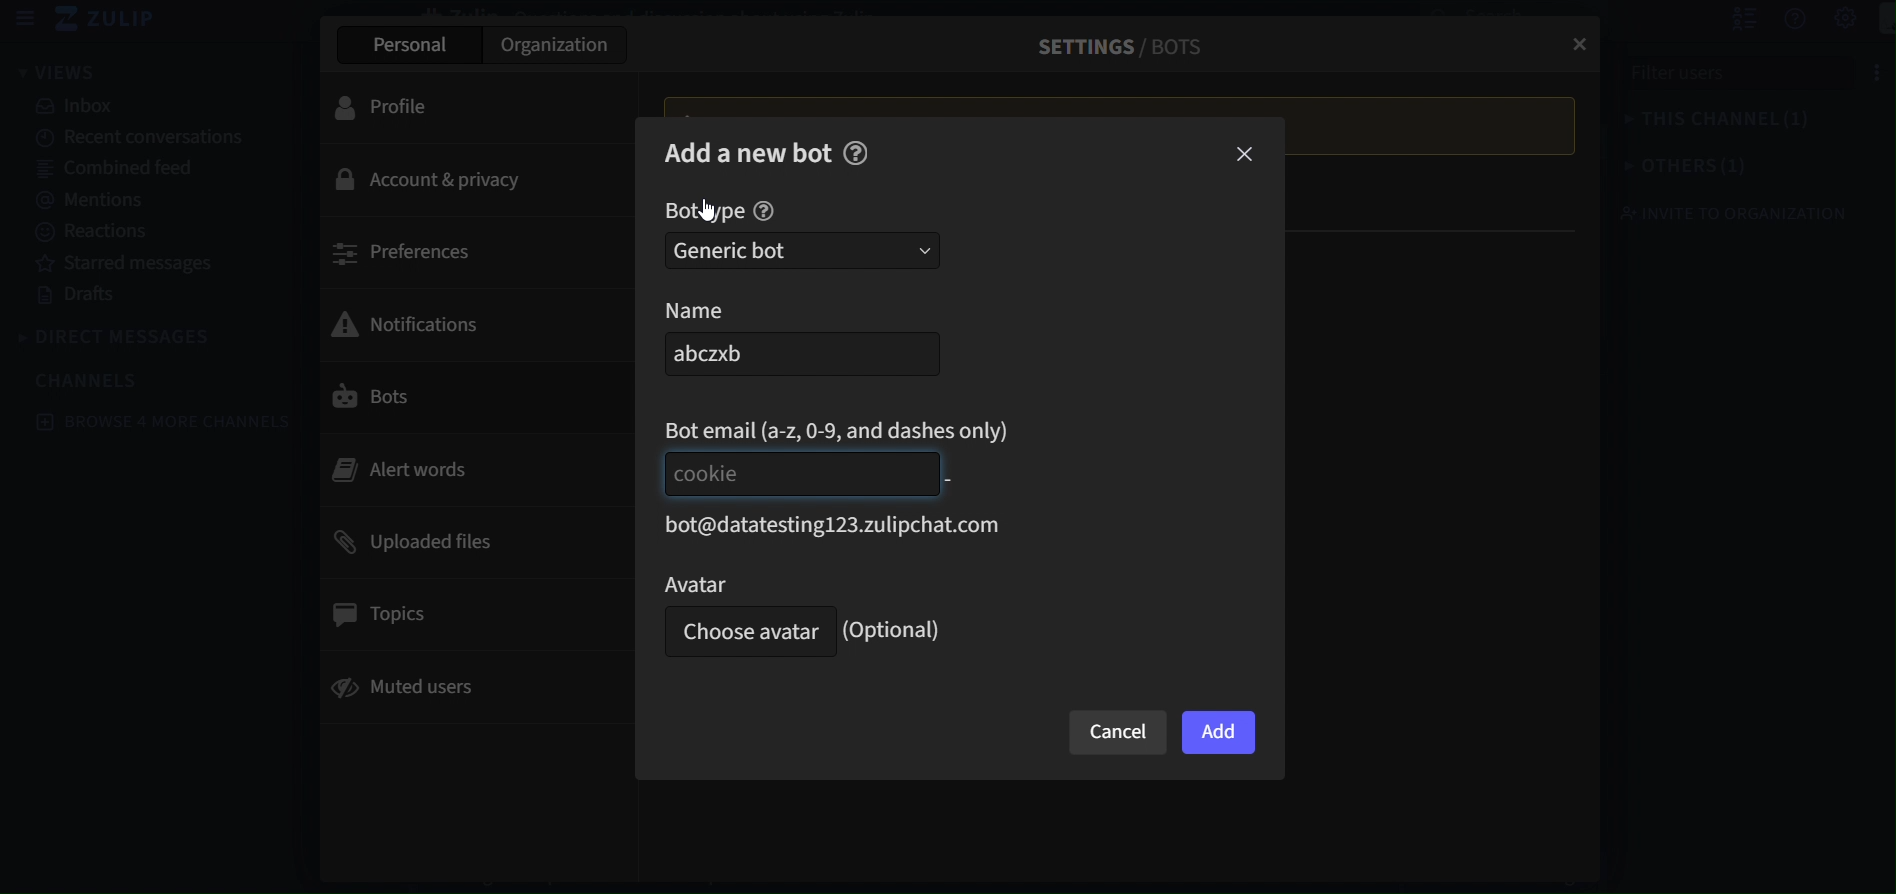  What do you see at coordinates (121, 338) in the screenshot?
I see `direct messages` at bounding box center [121, 338].